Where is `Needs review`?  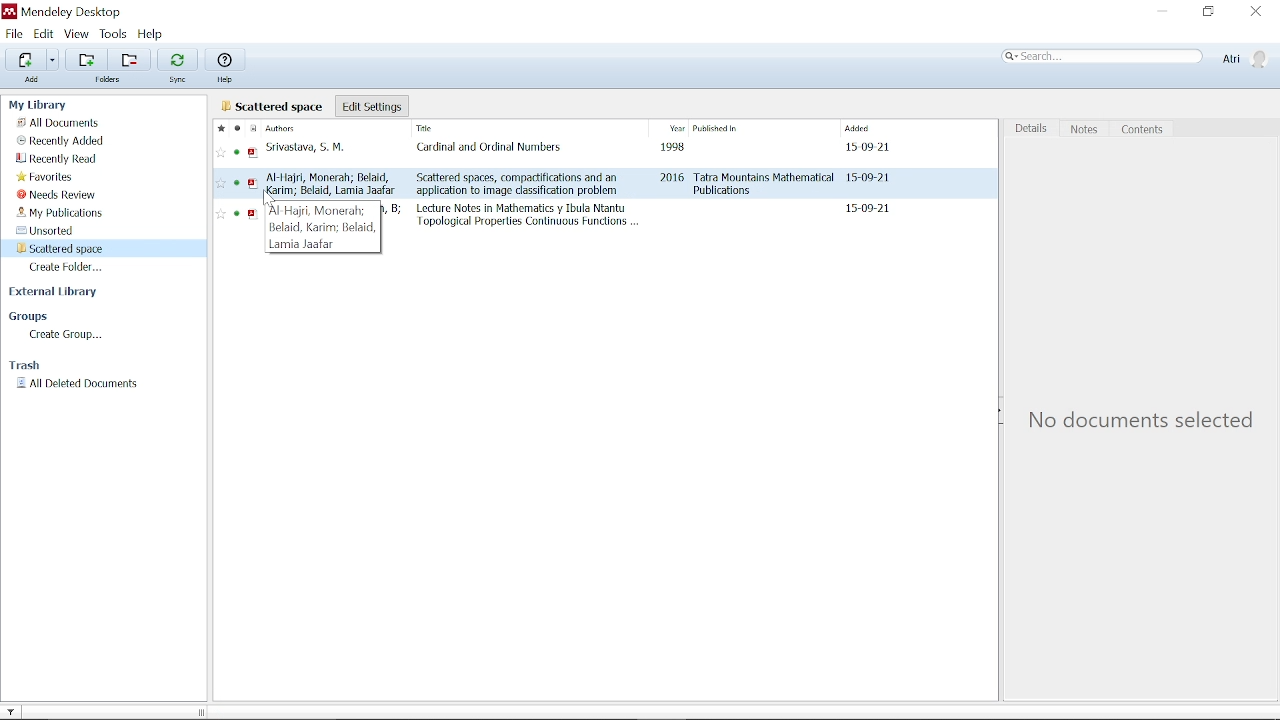
Needs review is located at coordinates (57, 195).